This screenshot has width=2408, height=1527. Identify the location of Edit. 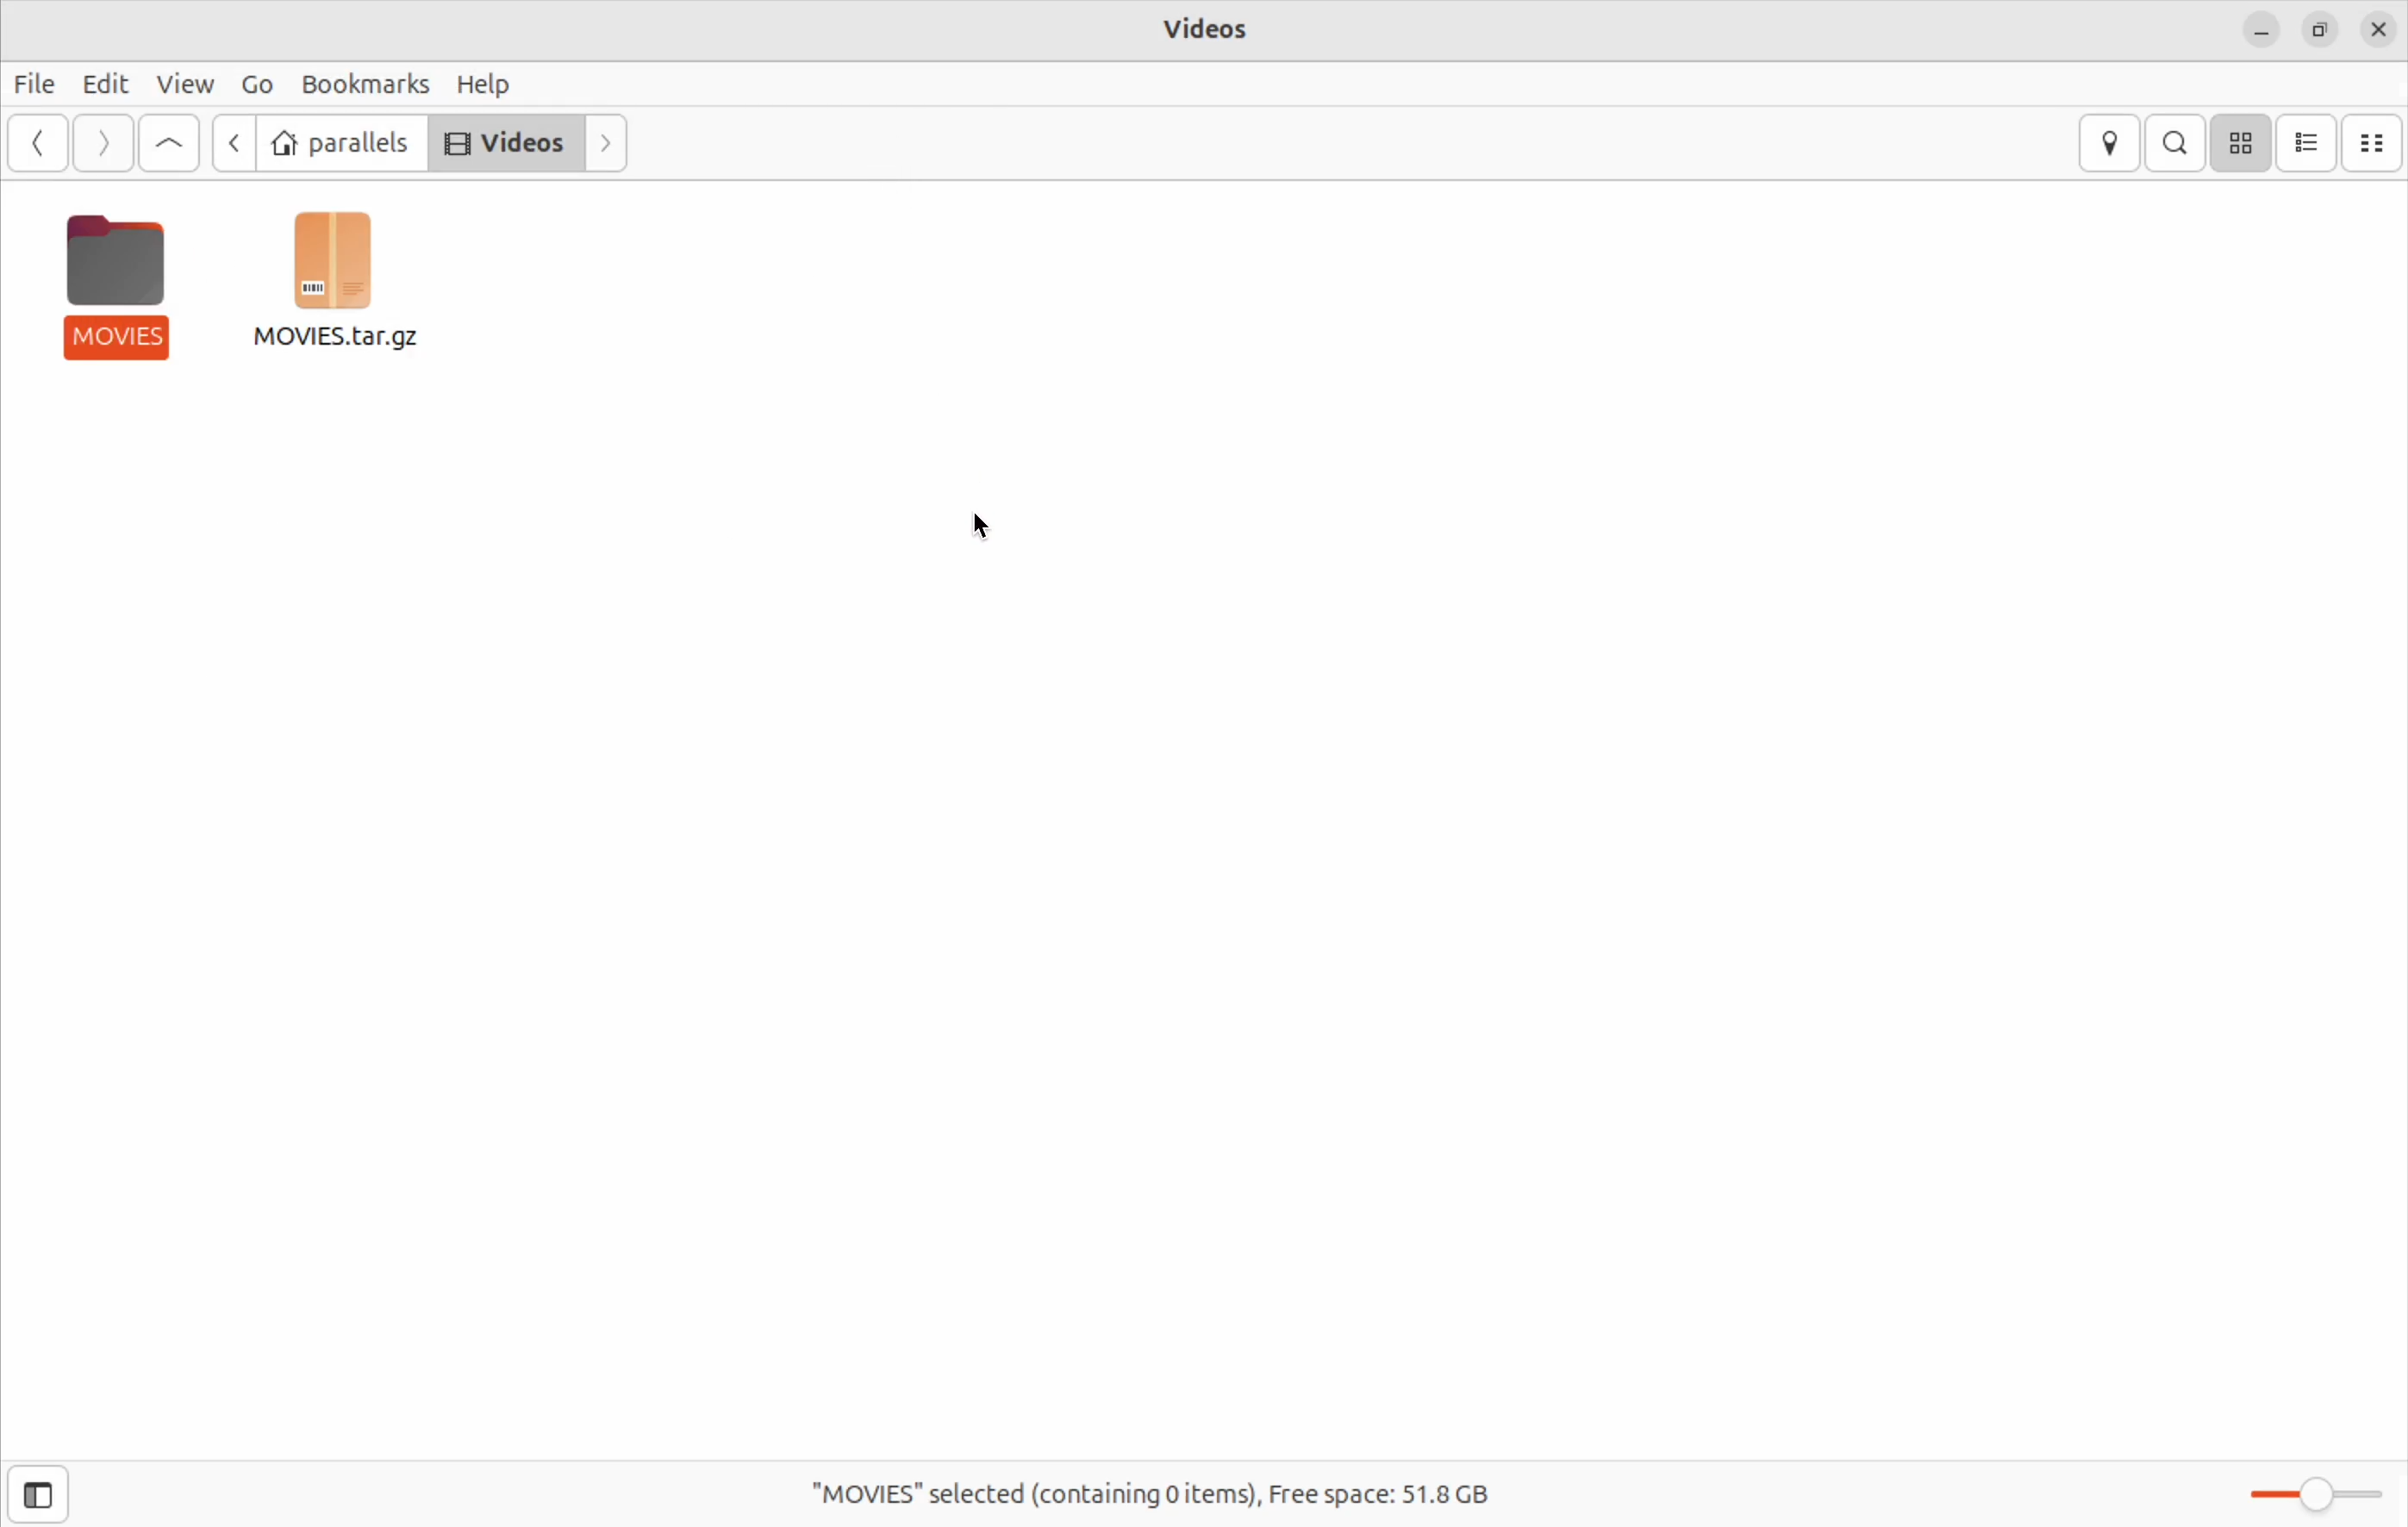
(100, 83).